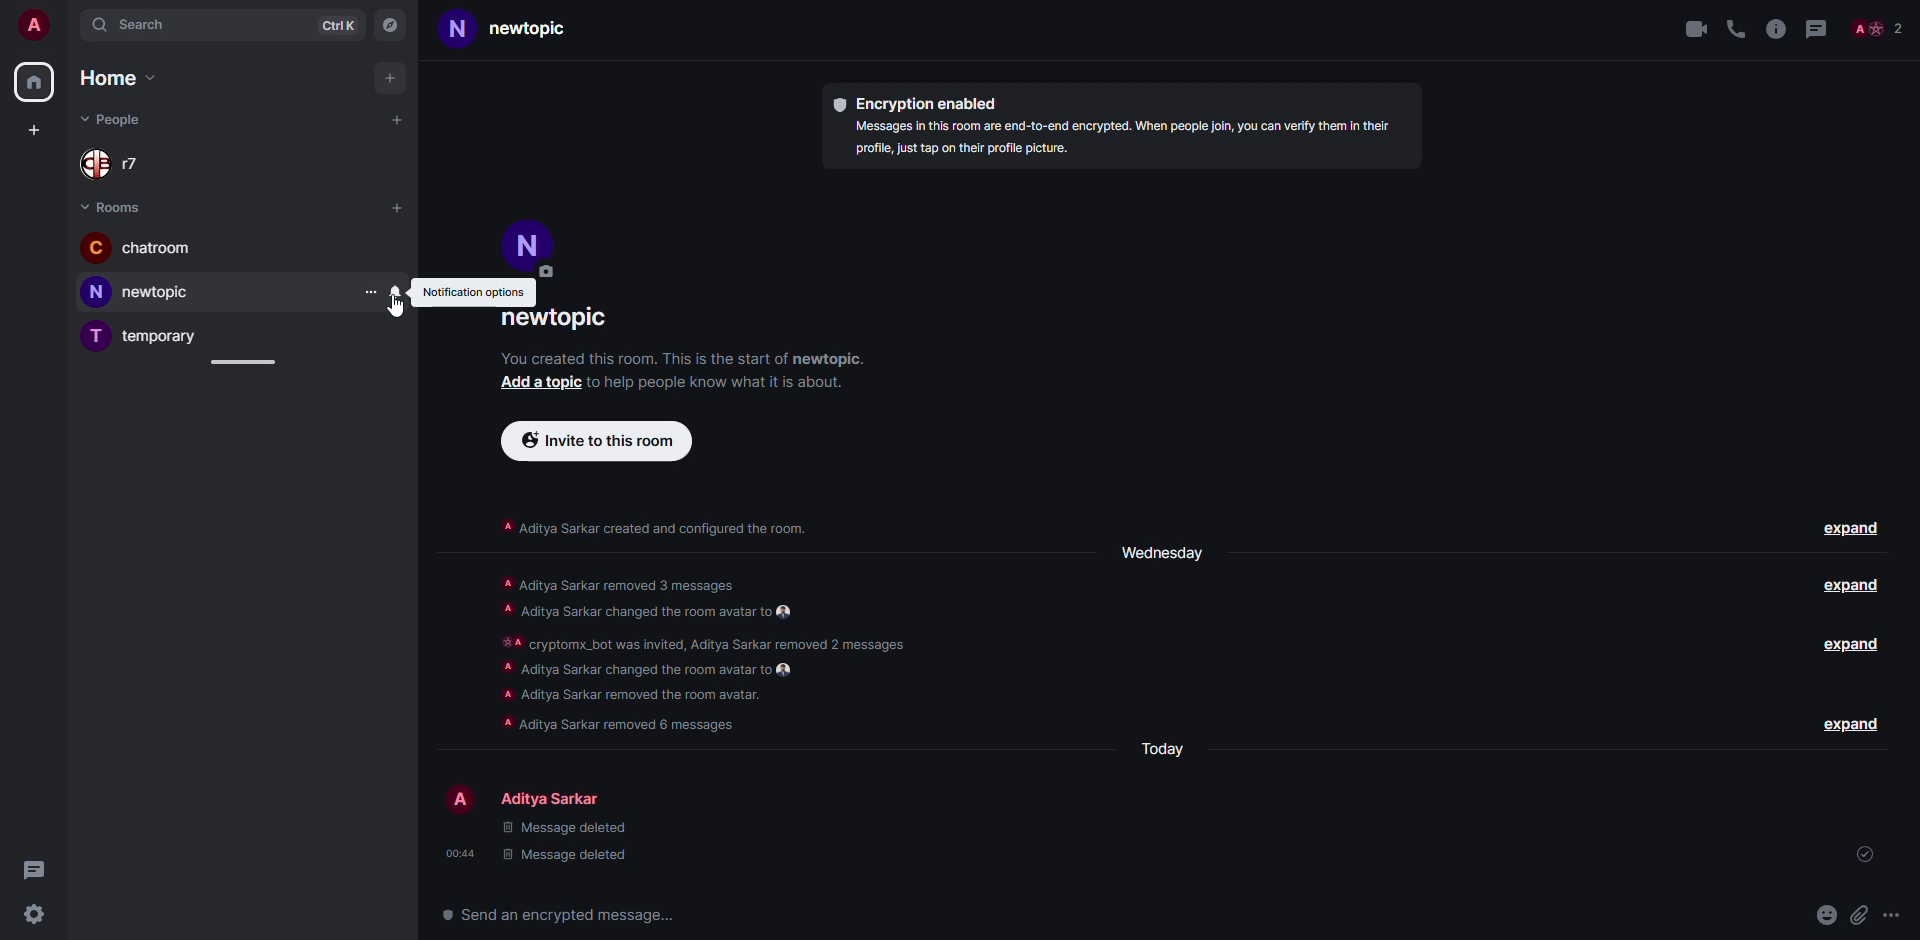 The height and width of the screenshot is (940, 1920). What do you see at coordinates (396, 313) in the screenshot?
I see `cursor` at bounding box center [396, 313].